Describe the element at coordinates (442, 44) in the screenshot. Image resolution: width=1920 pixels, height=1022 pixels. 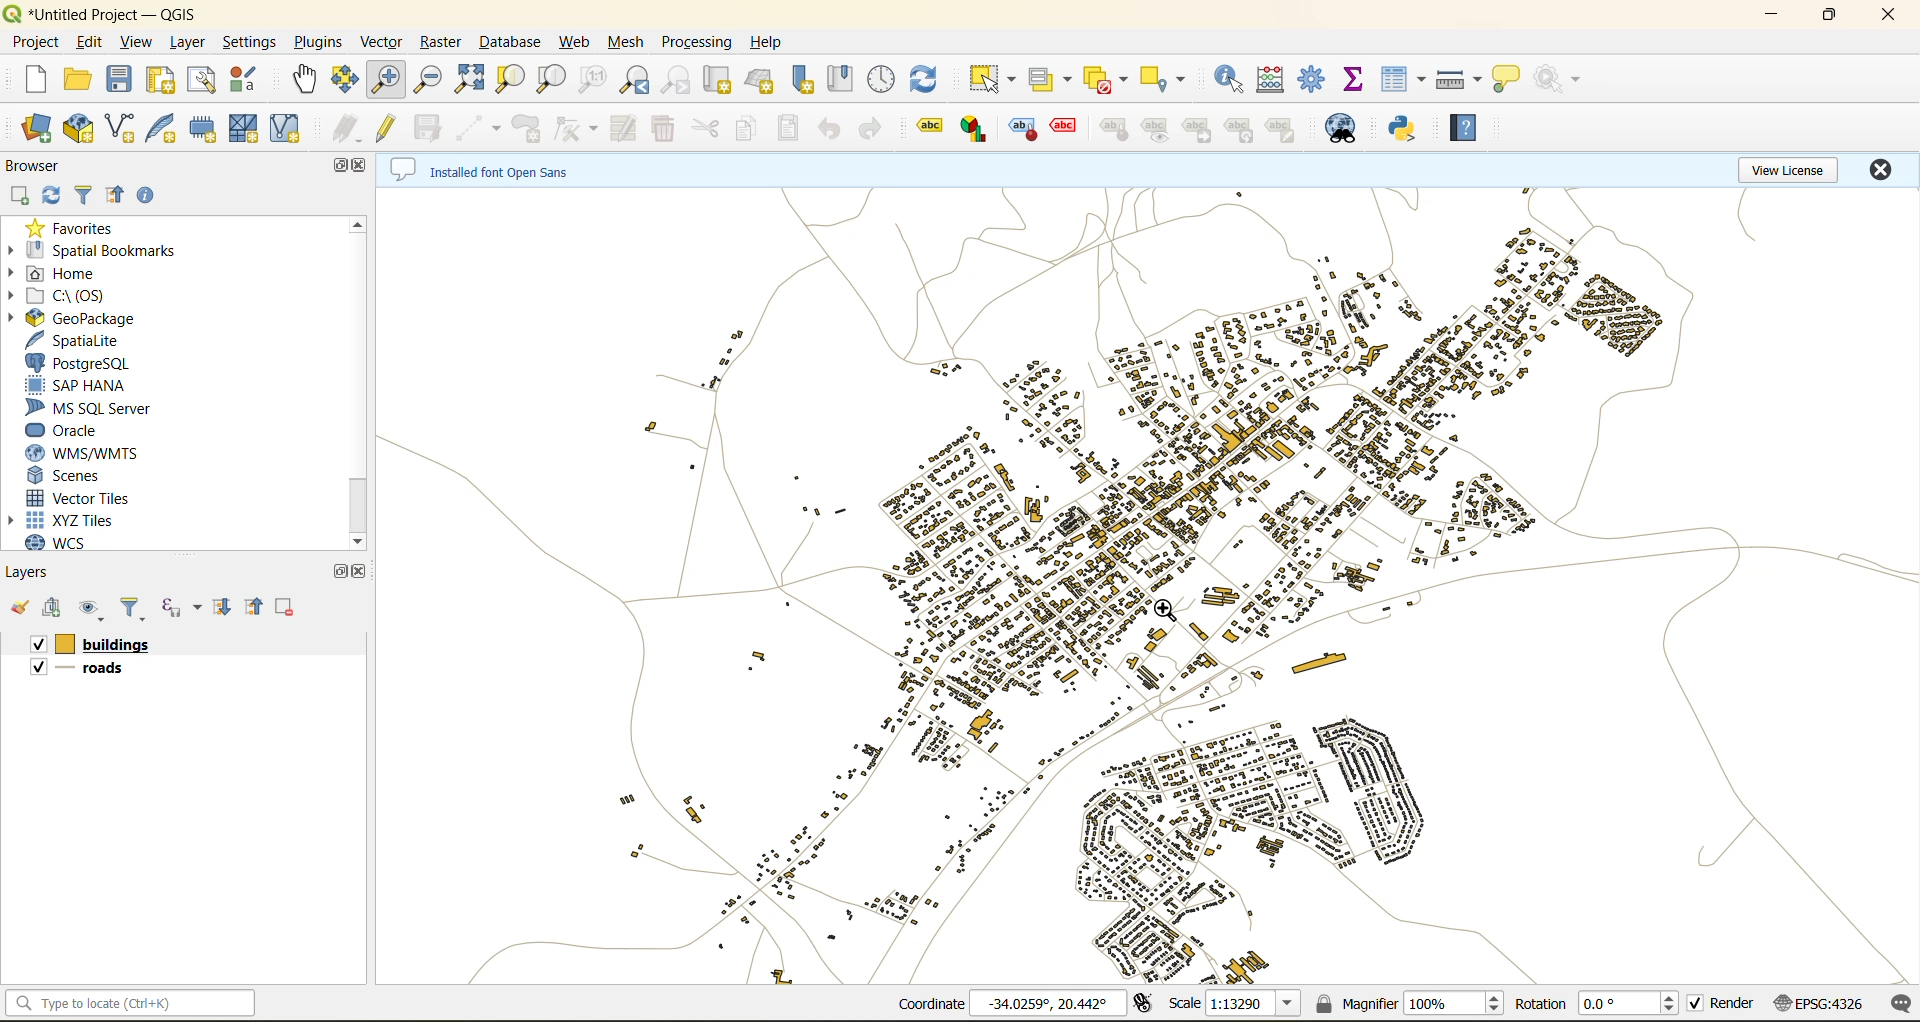
I see `raster` at that location.